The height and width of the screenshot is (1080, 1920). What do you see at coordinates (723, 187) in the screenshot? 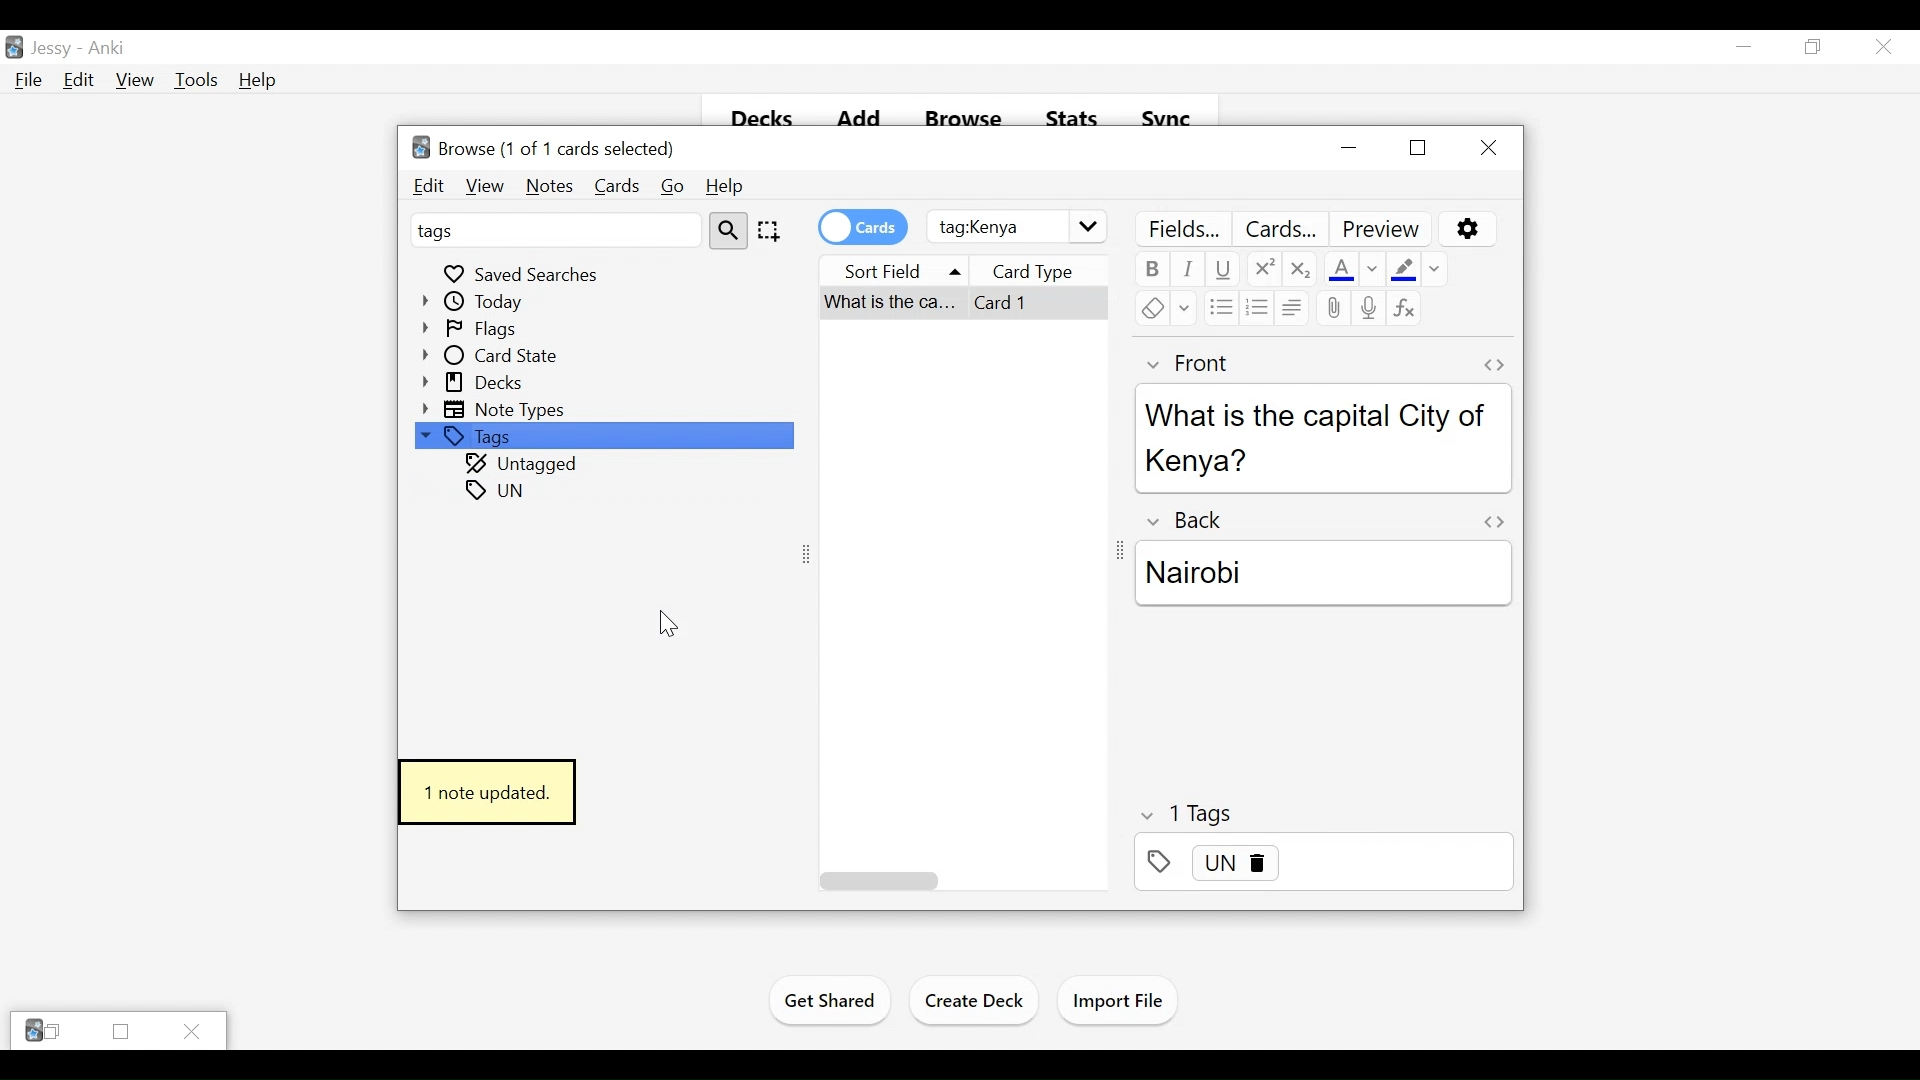
I see `Help` at bounding box center [723, 187].